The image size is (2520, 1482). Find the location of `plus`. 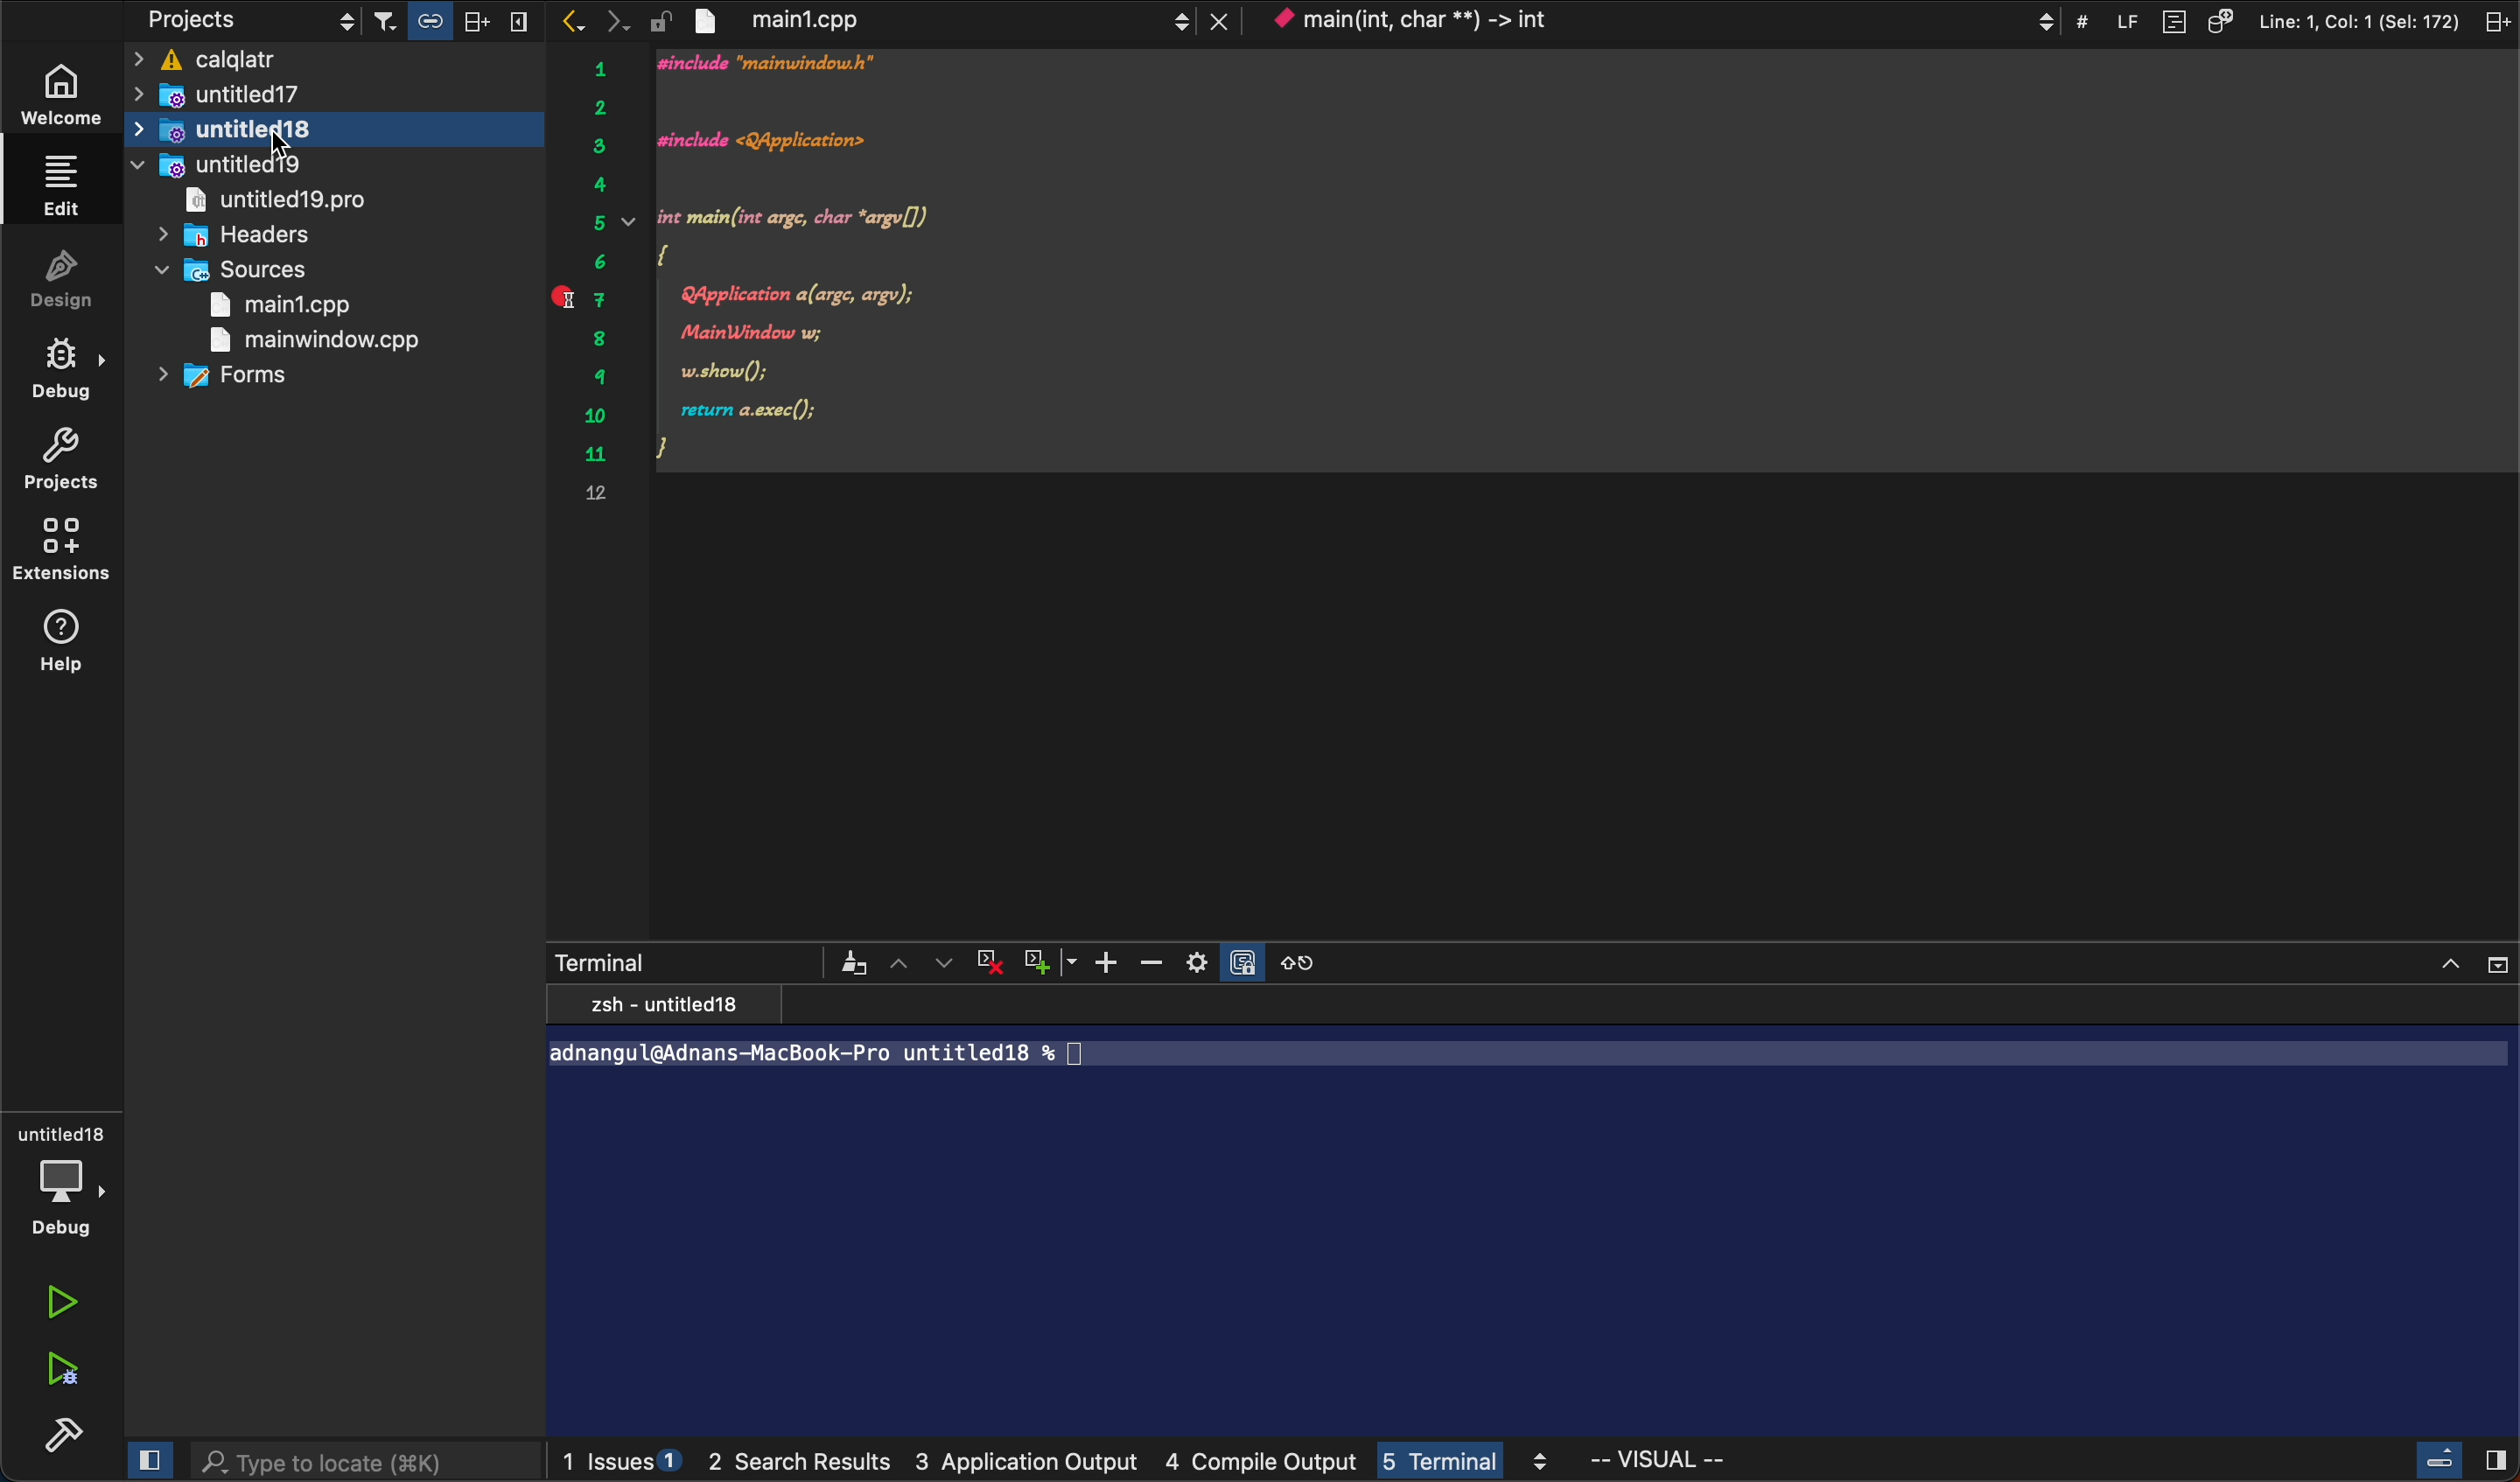

plus is located at coordinates (1051, 961).